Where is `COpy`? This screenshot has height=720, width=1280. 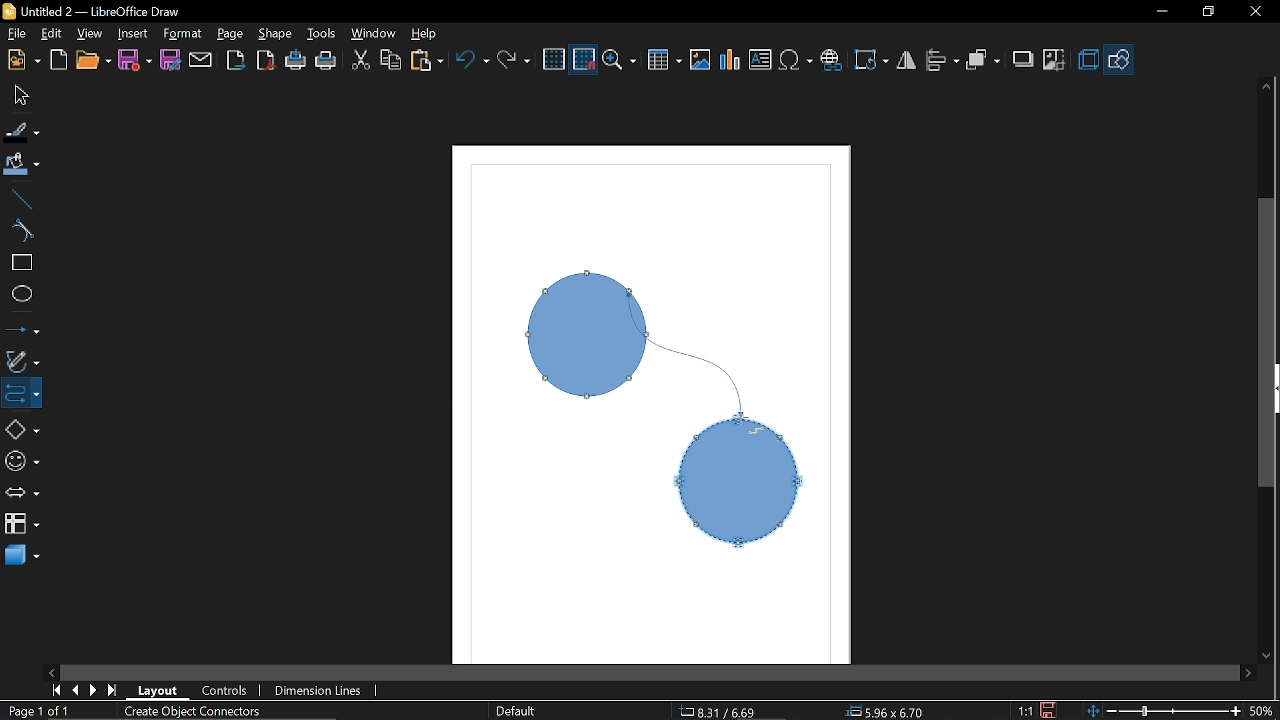
COpy is located at coordinates (390, 61).